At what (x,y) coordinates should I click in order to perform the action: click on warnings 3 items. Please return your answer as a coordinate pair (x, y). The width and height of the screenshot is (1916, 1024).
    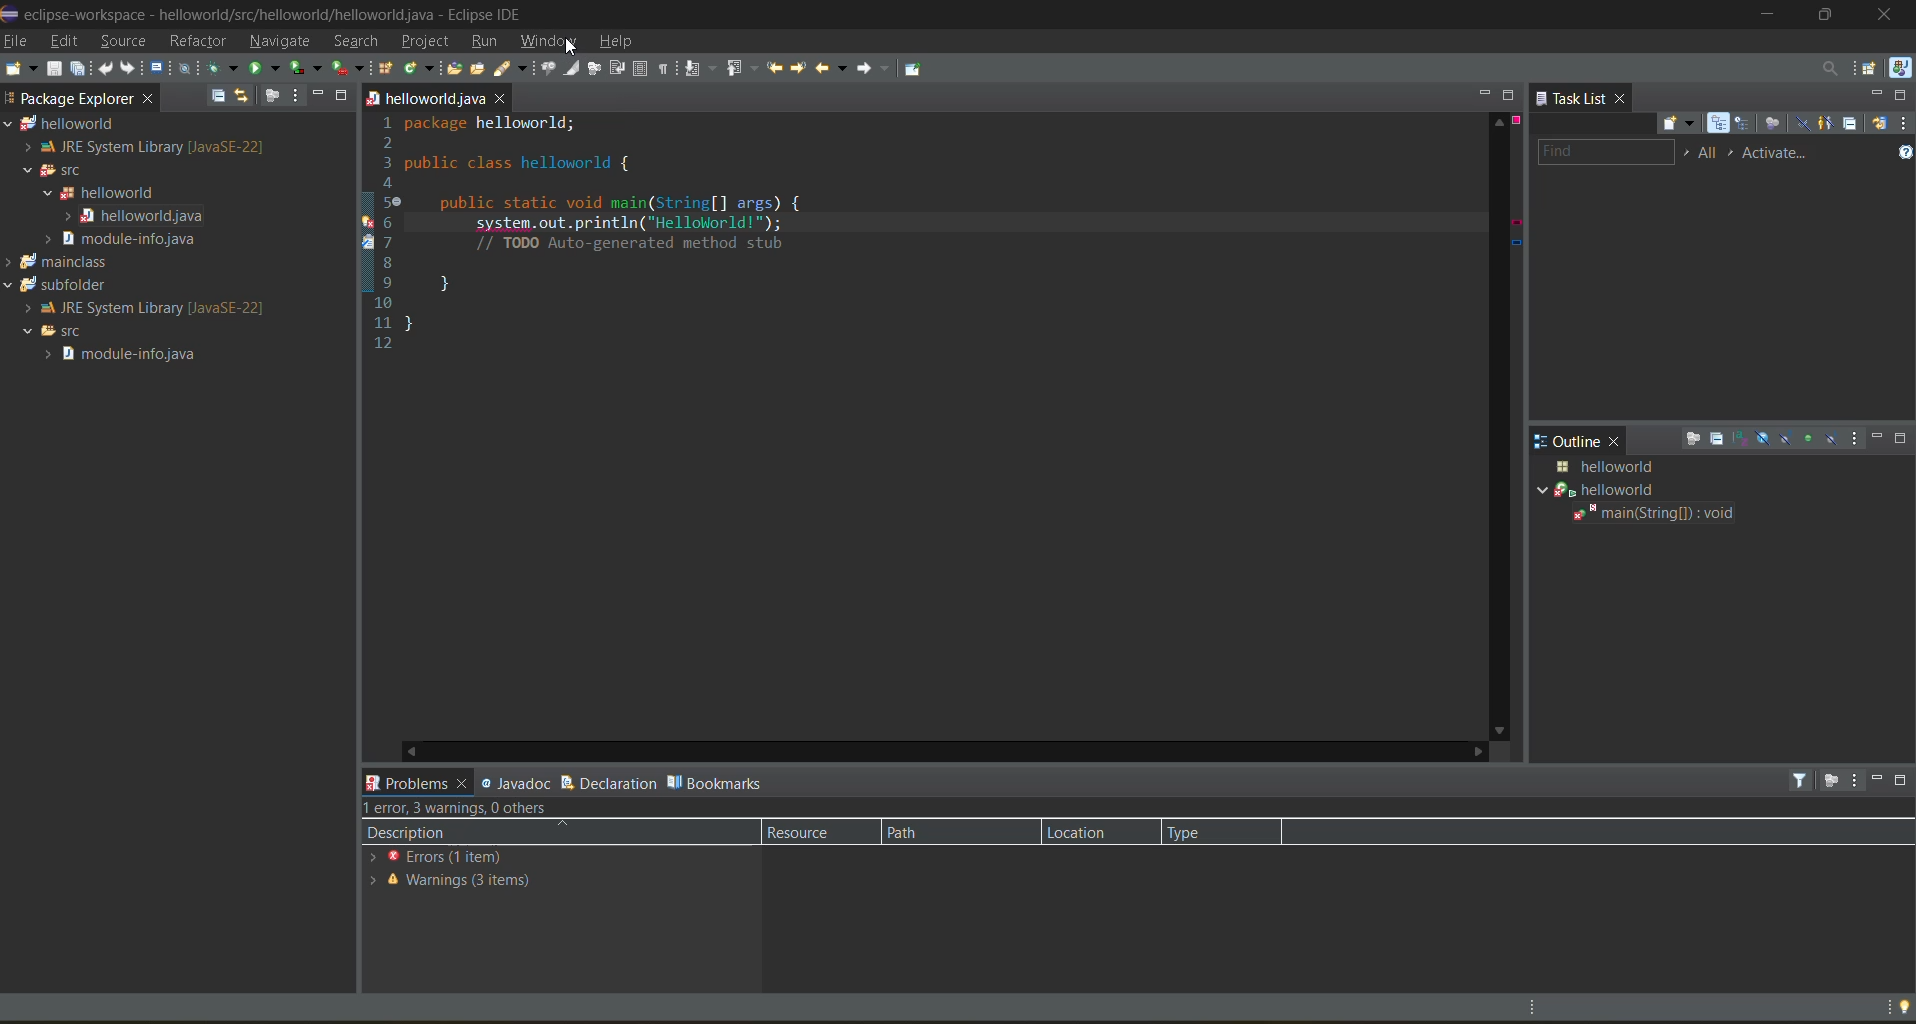
    Looking at the image, I should click on (453, 883).